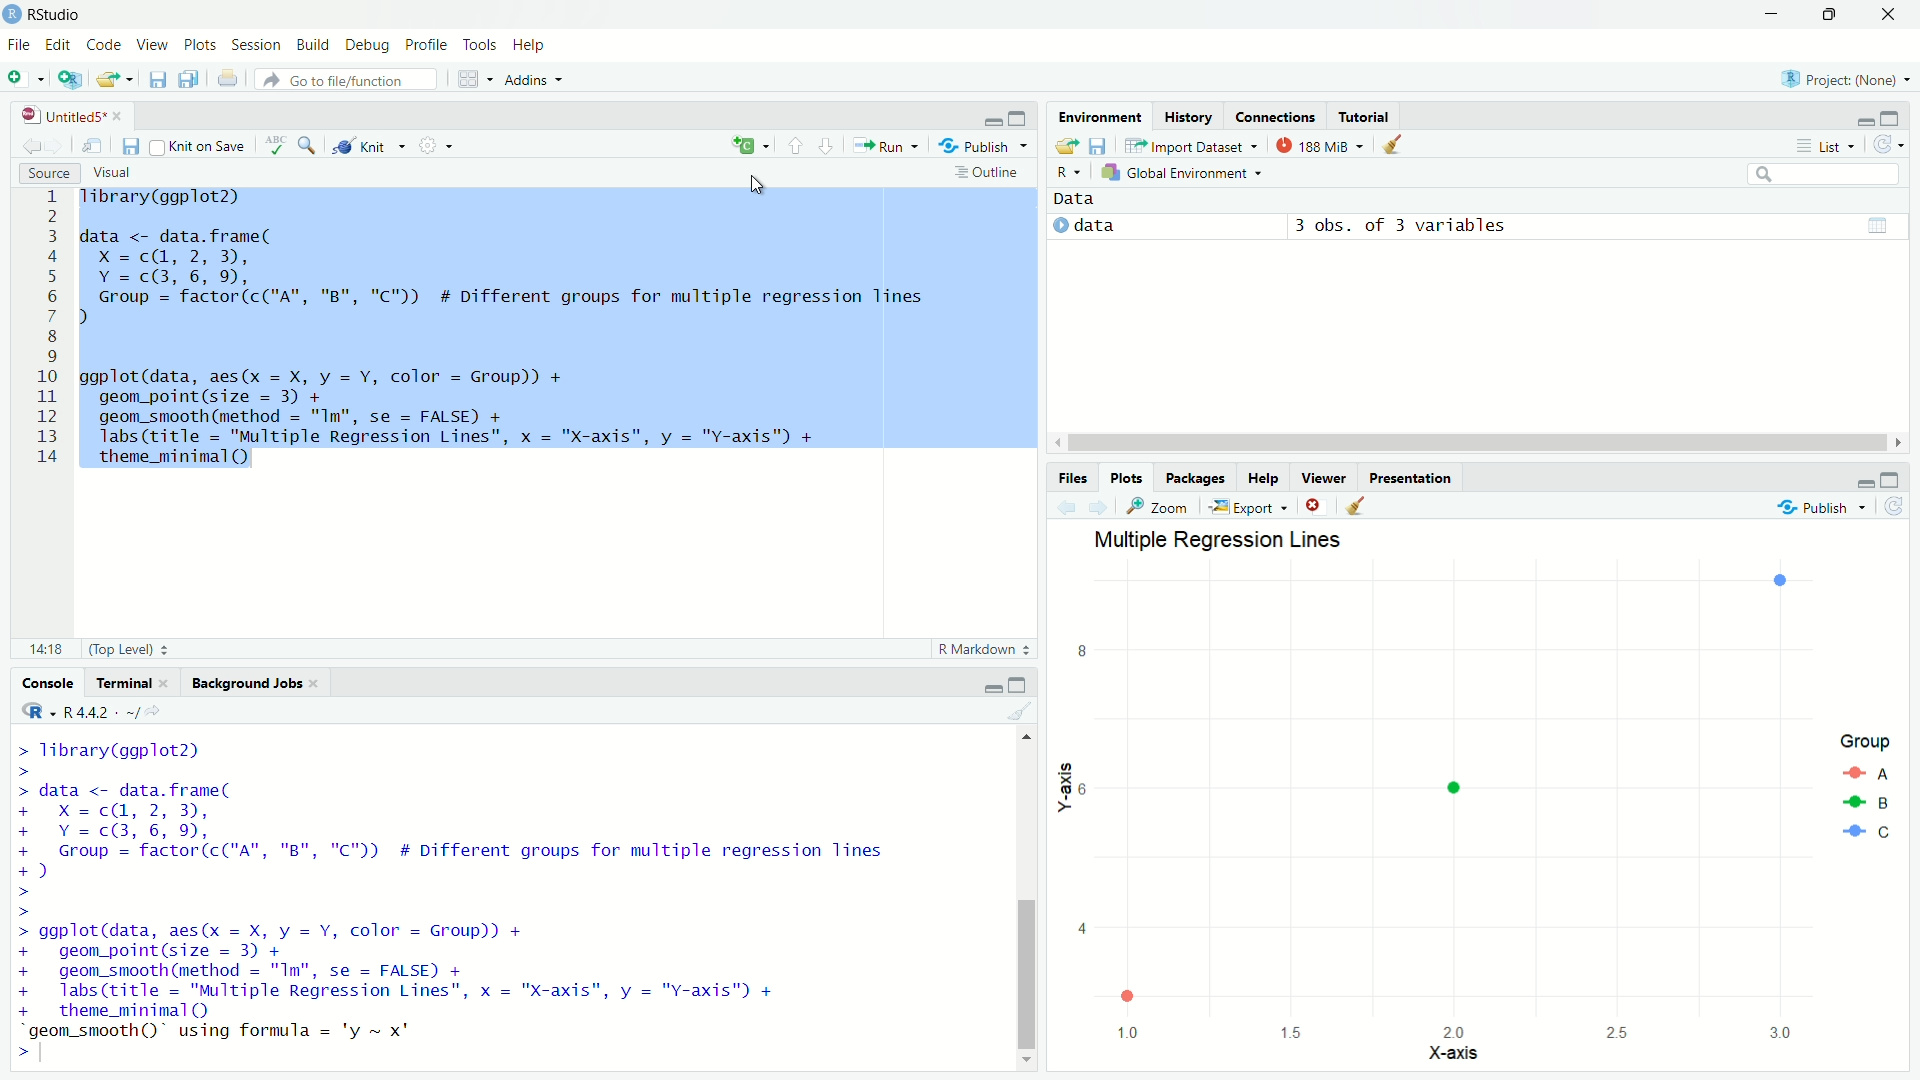 The width and height of the screenshot is (1920, 1080). Describe the element at coordinates (538, 78) in the screenshot. I see `Addins` at that location.